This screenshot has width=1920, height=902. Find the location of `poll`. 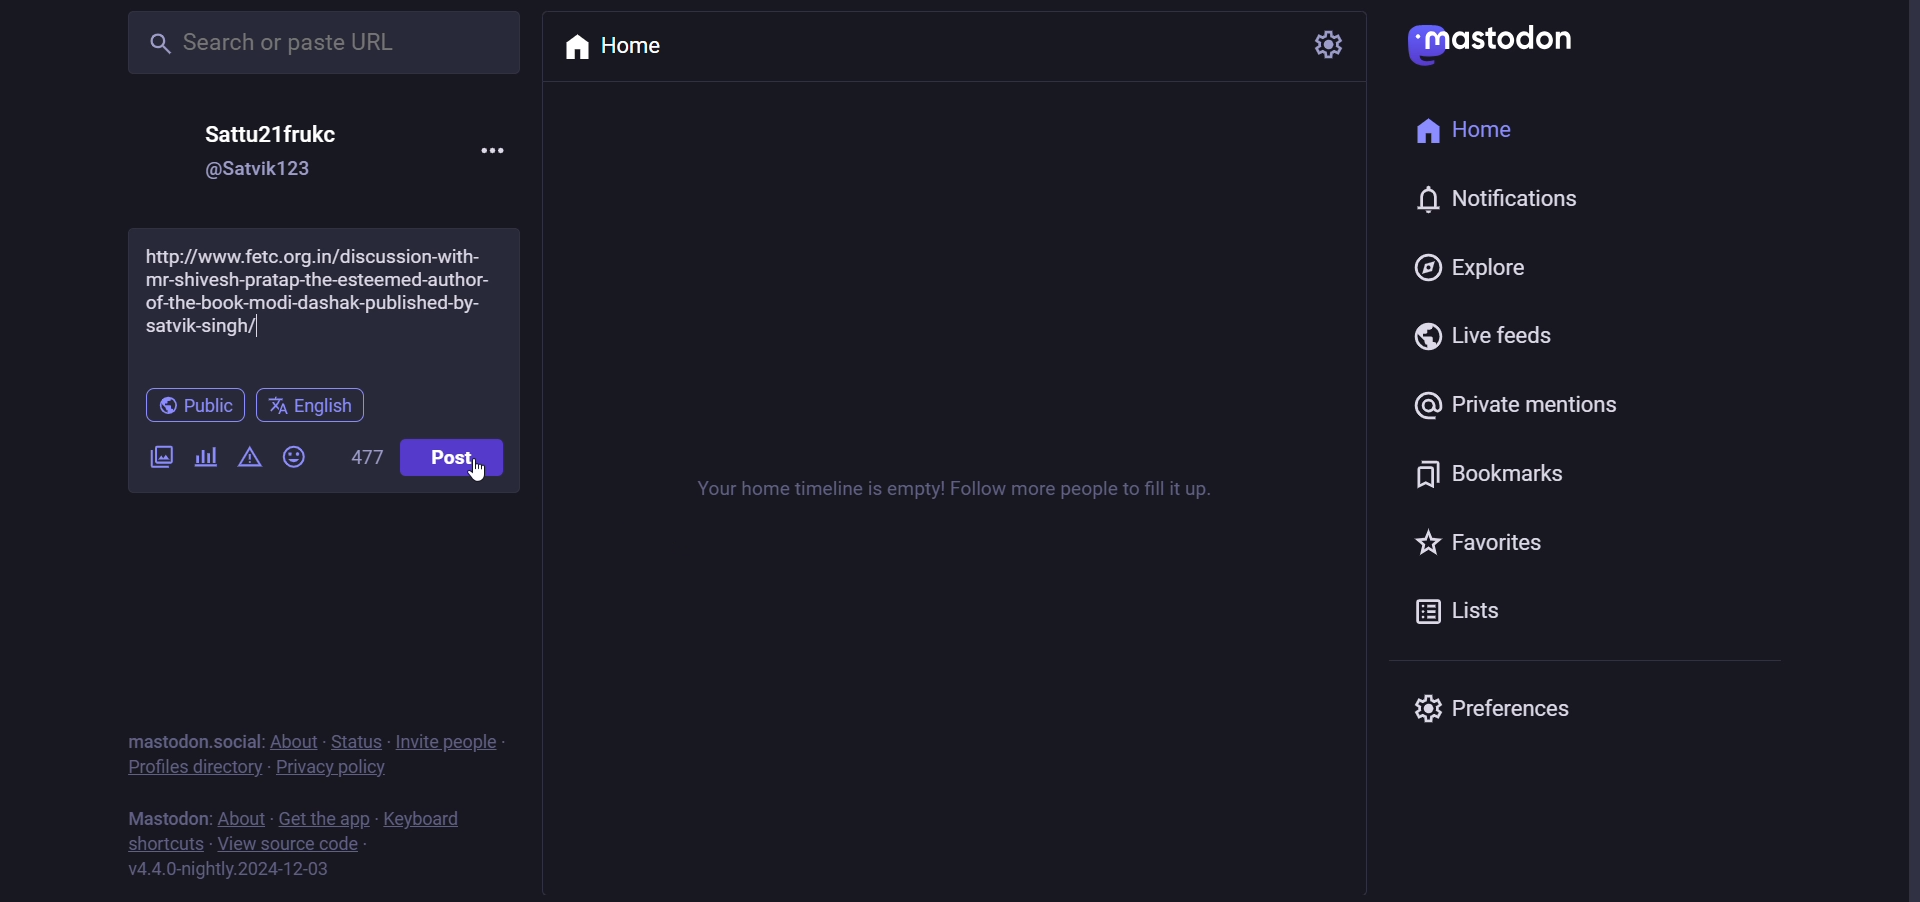

poll is located at coordinates (205, 458).